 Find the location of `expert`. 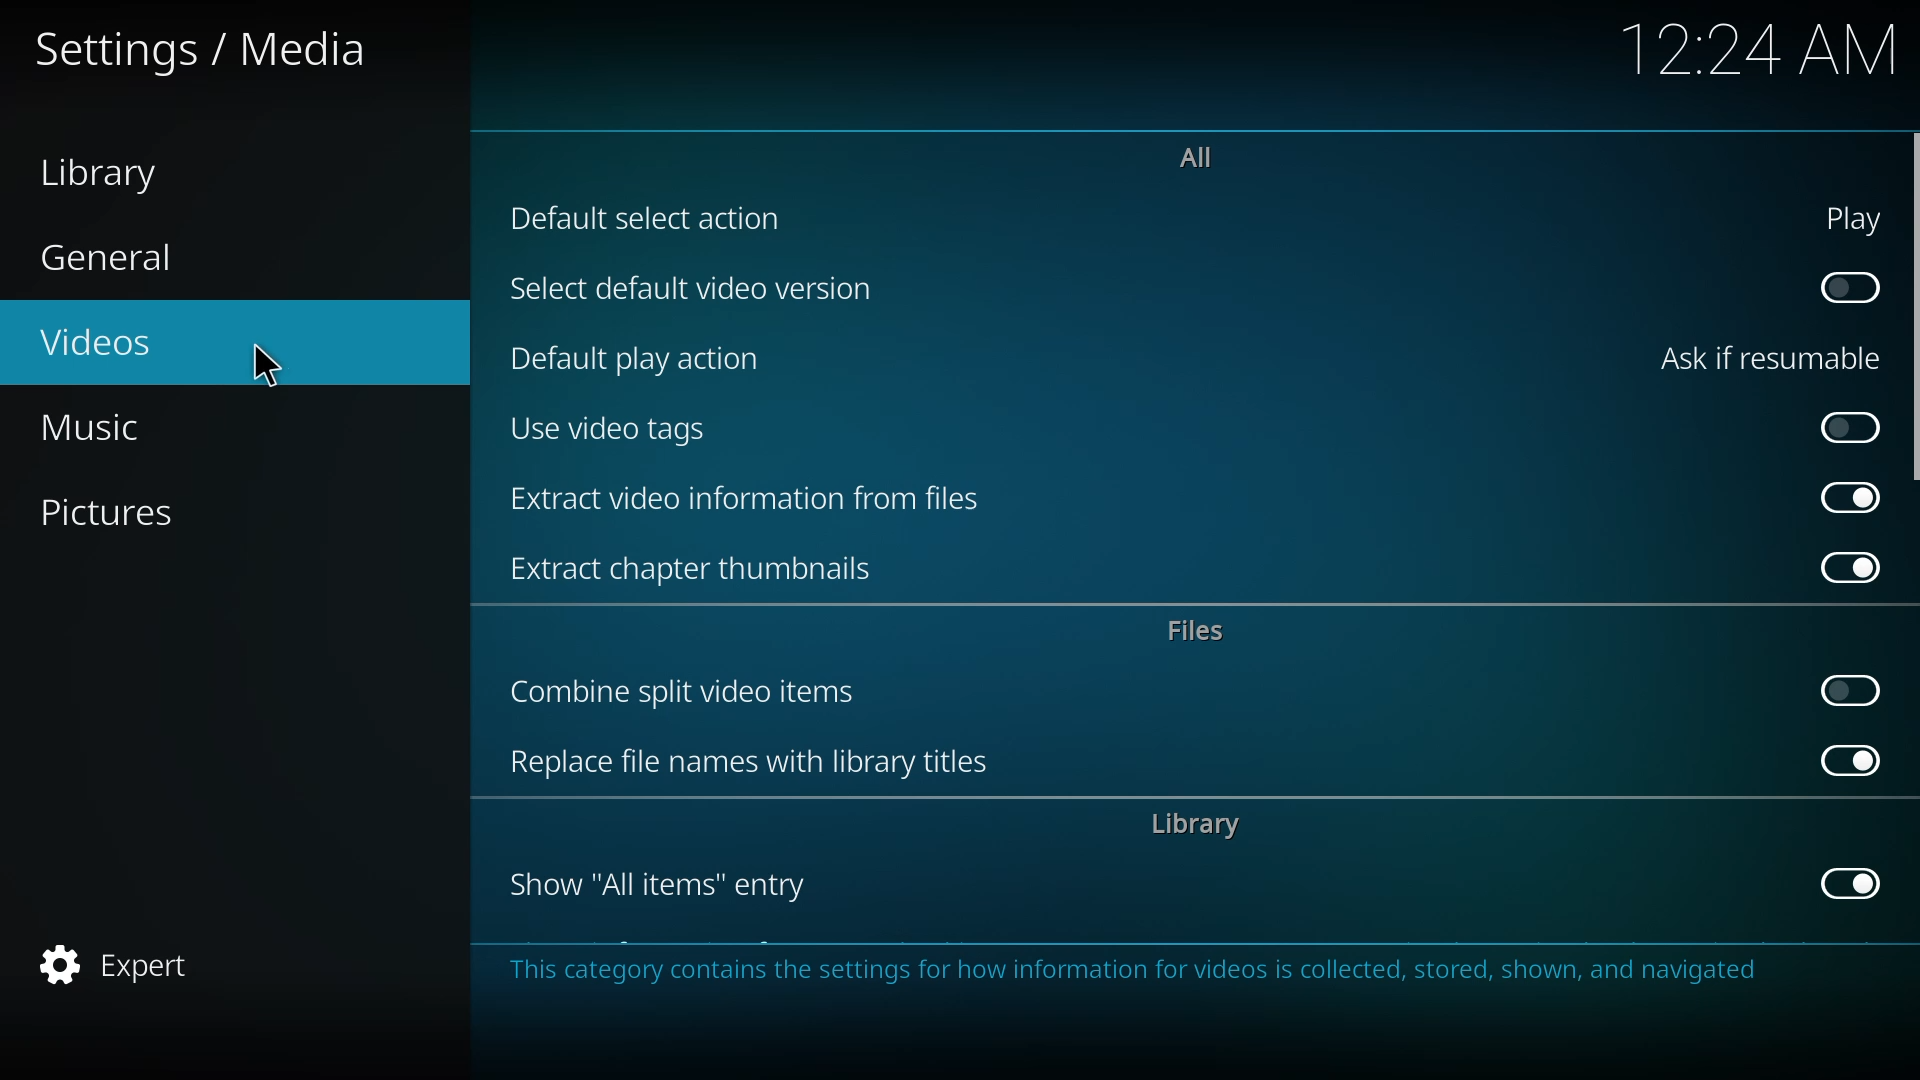

expert is located at coordinates (121, 959).